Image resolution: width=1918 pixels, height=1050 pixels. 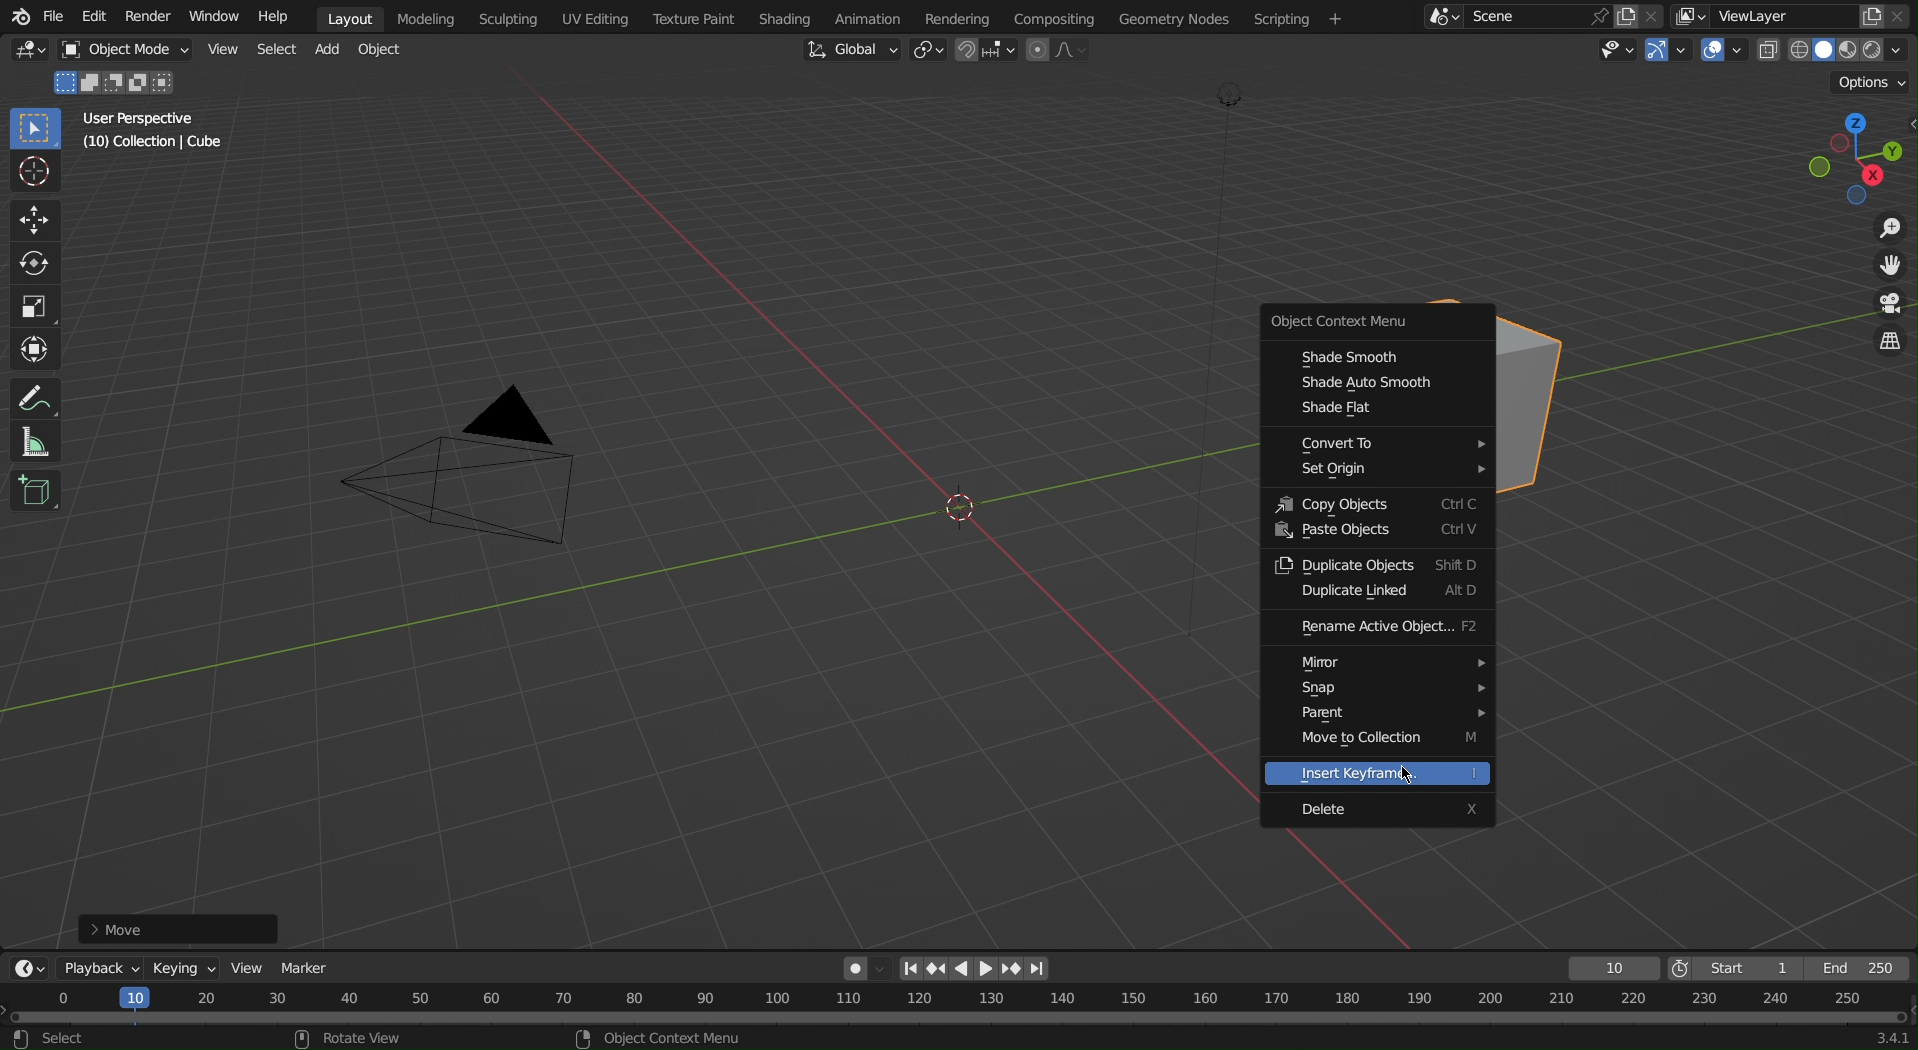 I want to click on Measure, so click(x=34, y=444).